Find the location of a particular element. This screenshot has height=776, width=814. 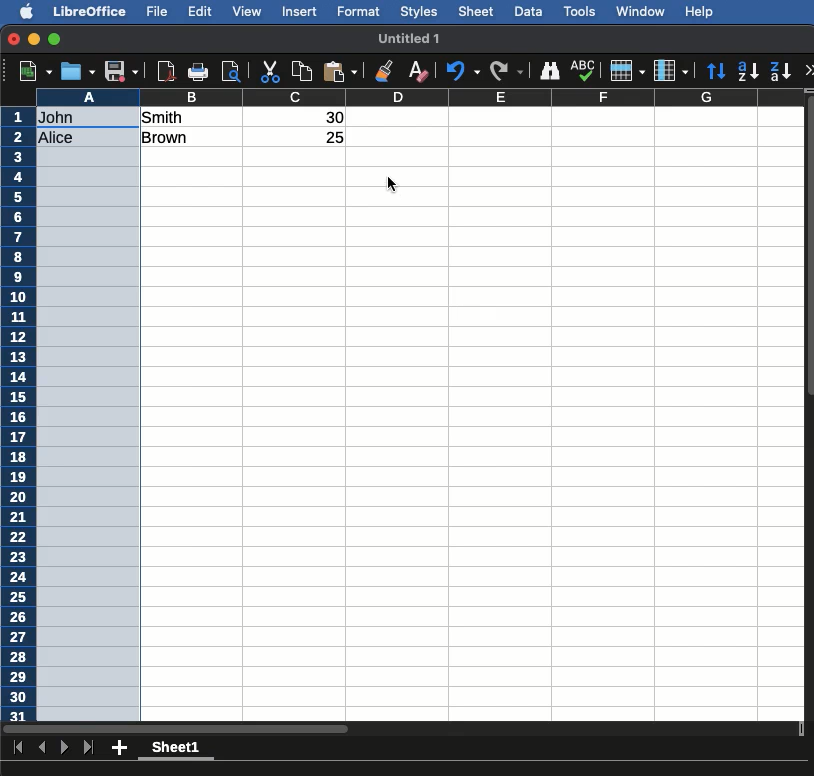

Format is located at coordinates (360, 13).